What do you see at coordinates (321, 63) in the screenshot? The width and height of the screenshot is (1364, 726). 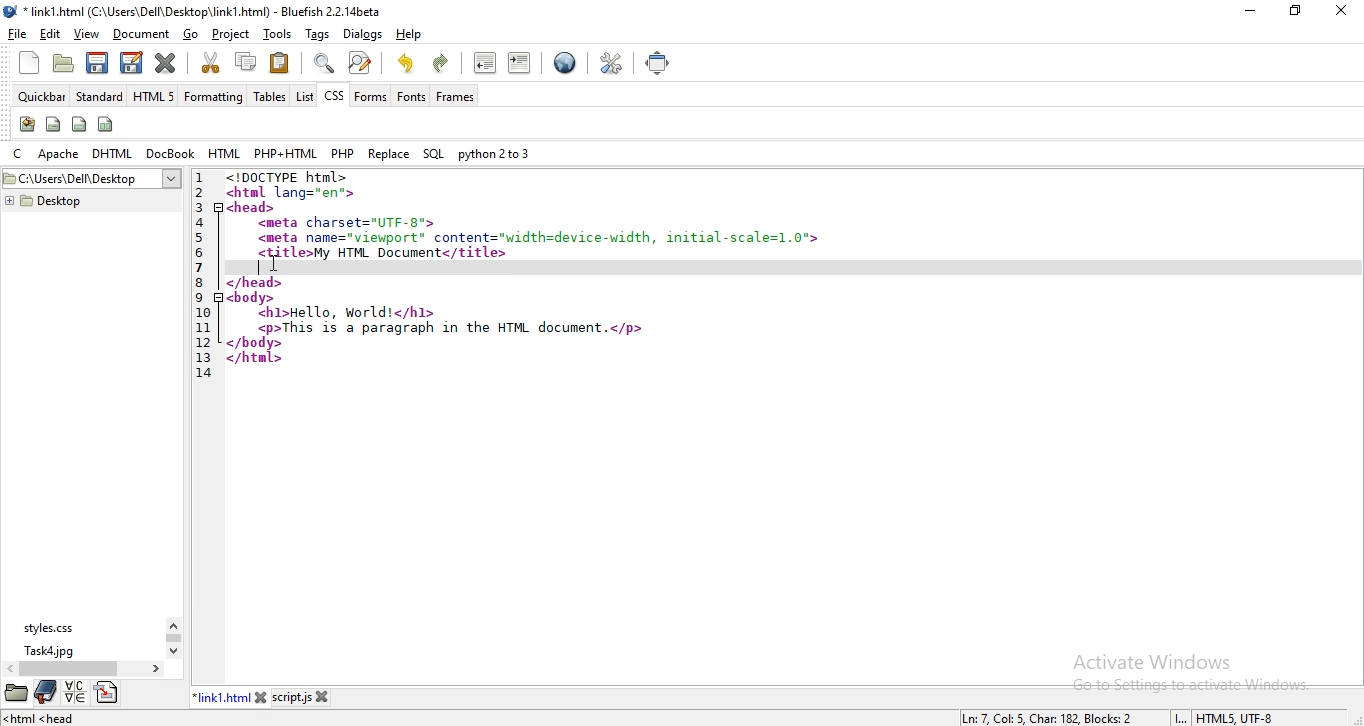 I see `show find bar` at bounding box center [321, 63].